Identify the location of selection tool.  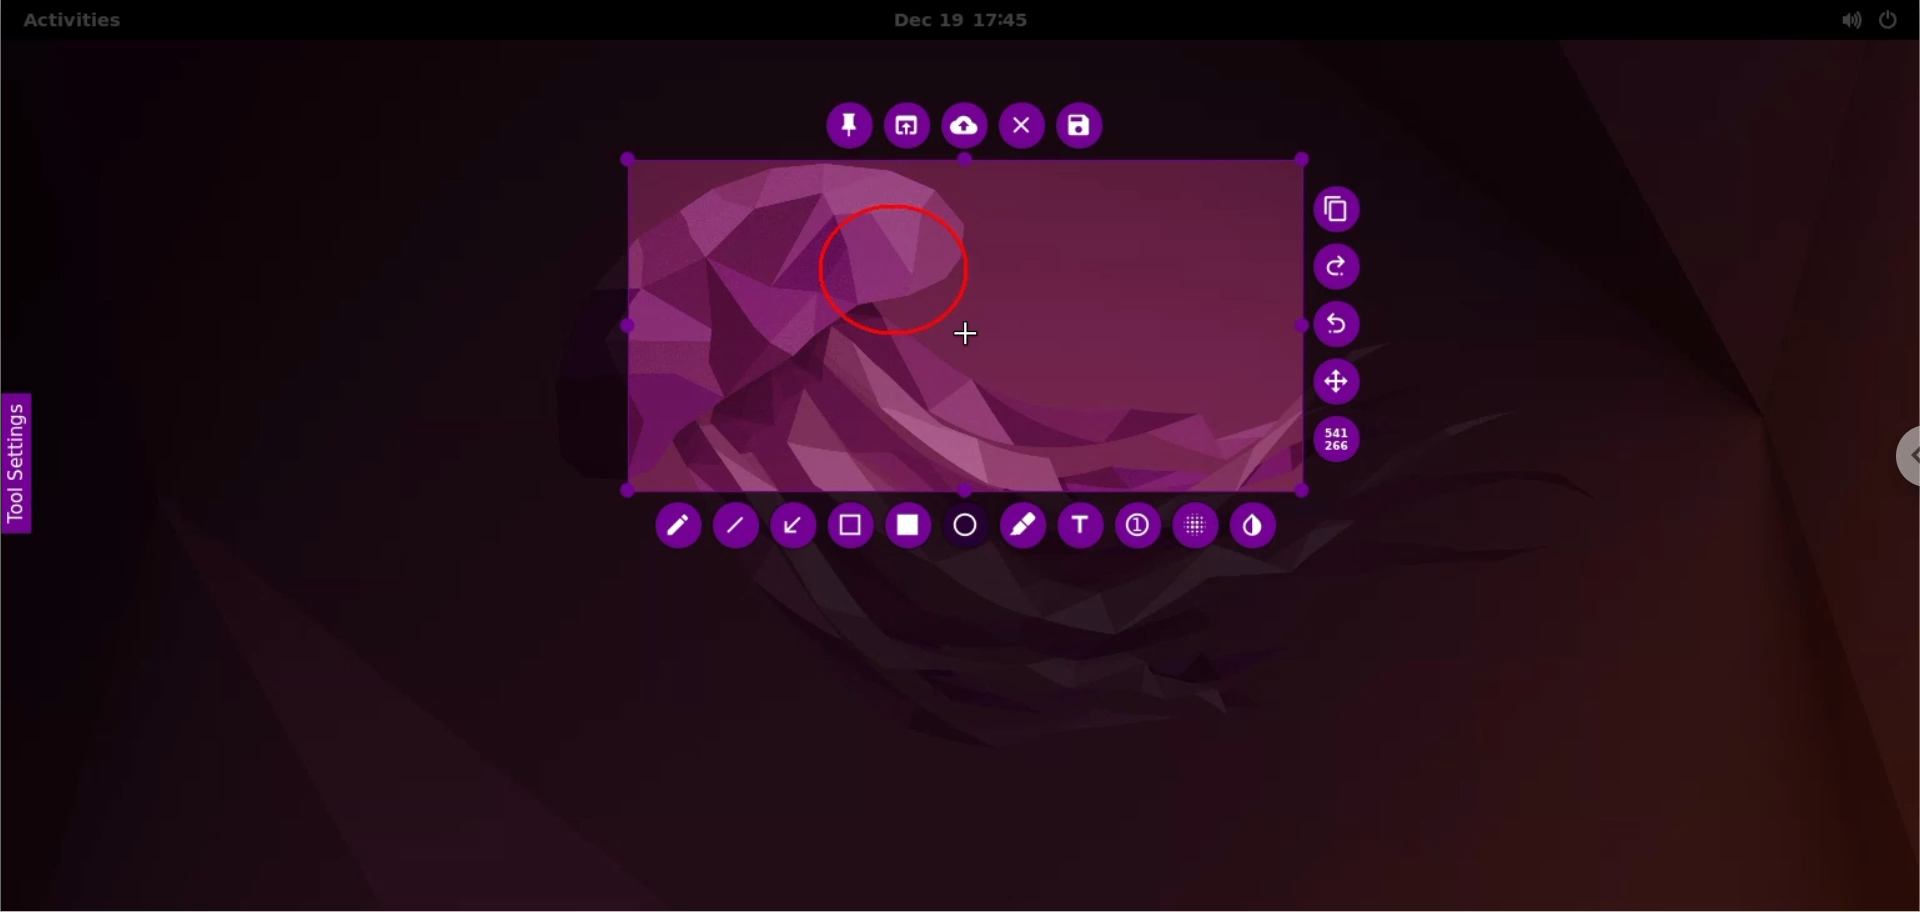
(854, 528).